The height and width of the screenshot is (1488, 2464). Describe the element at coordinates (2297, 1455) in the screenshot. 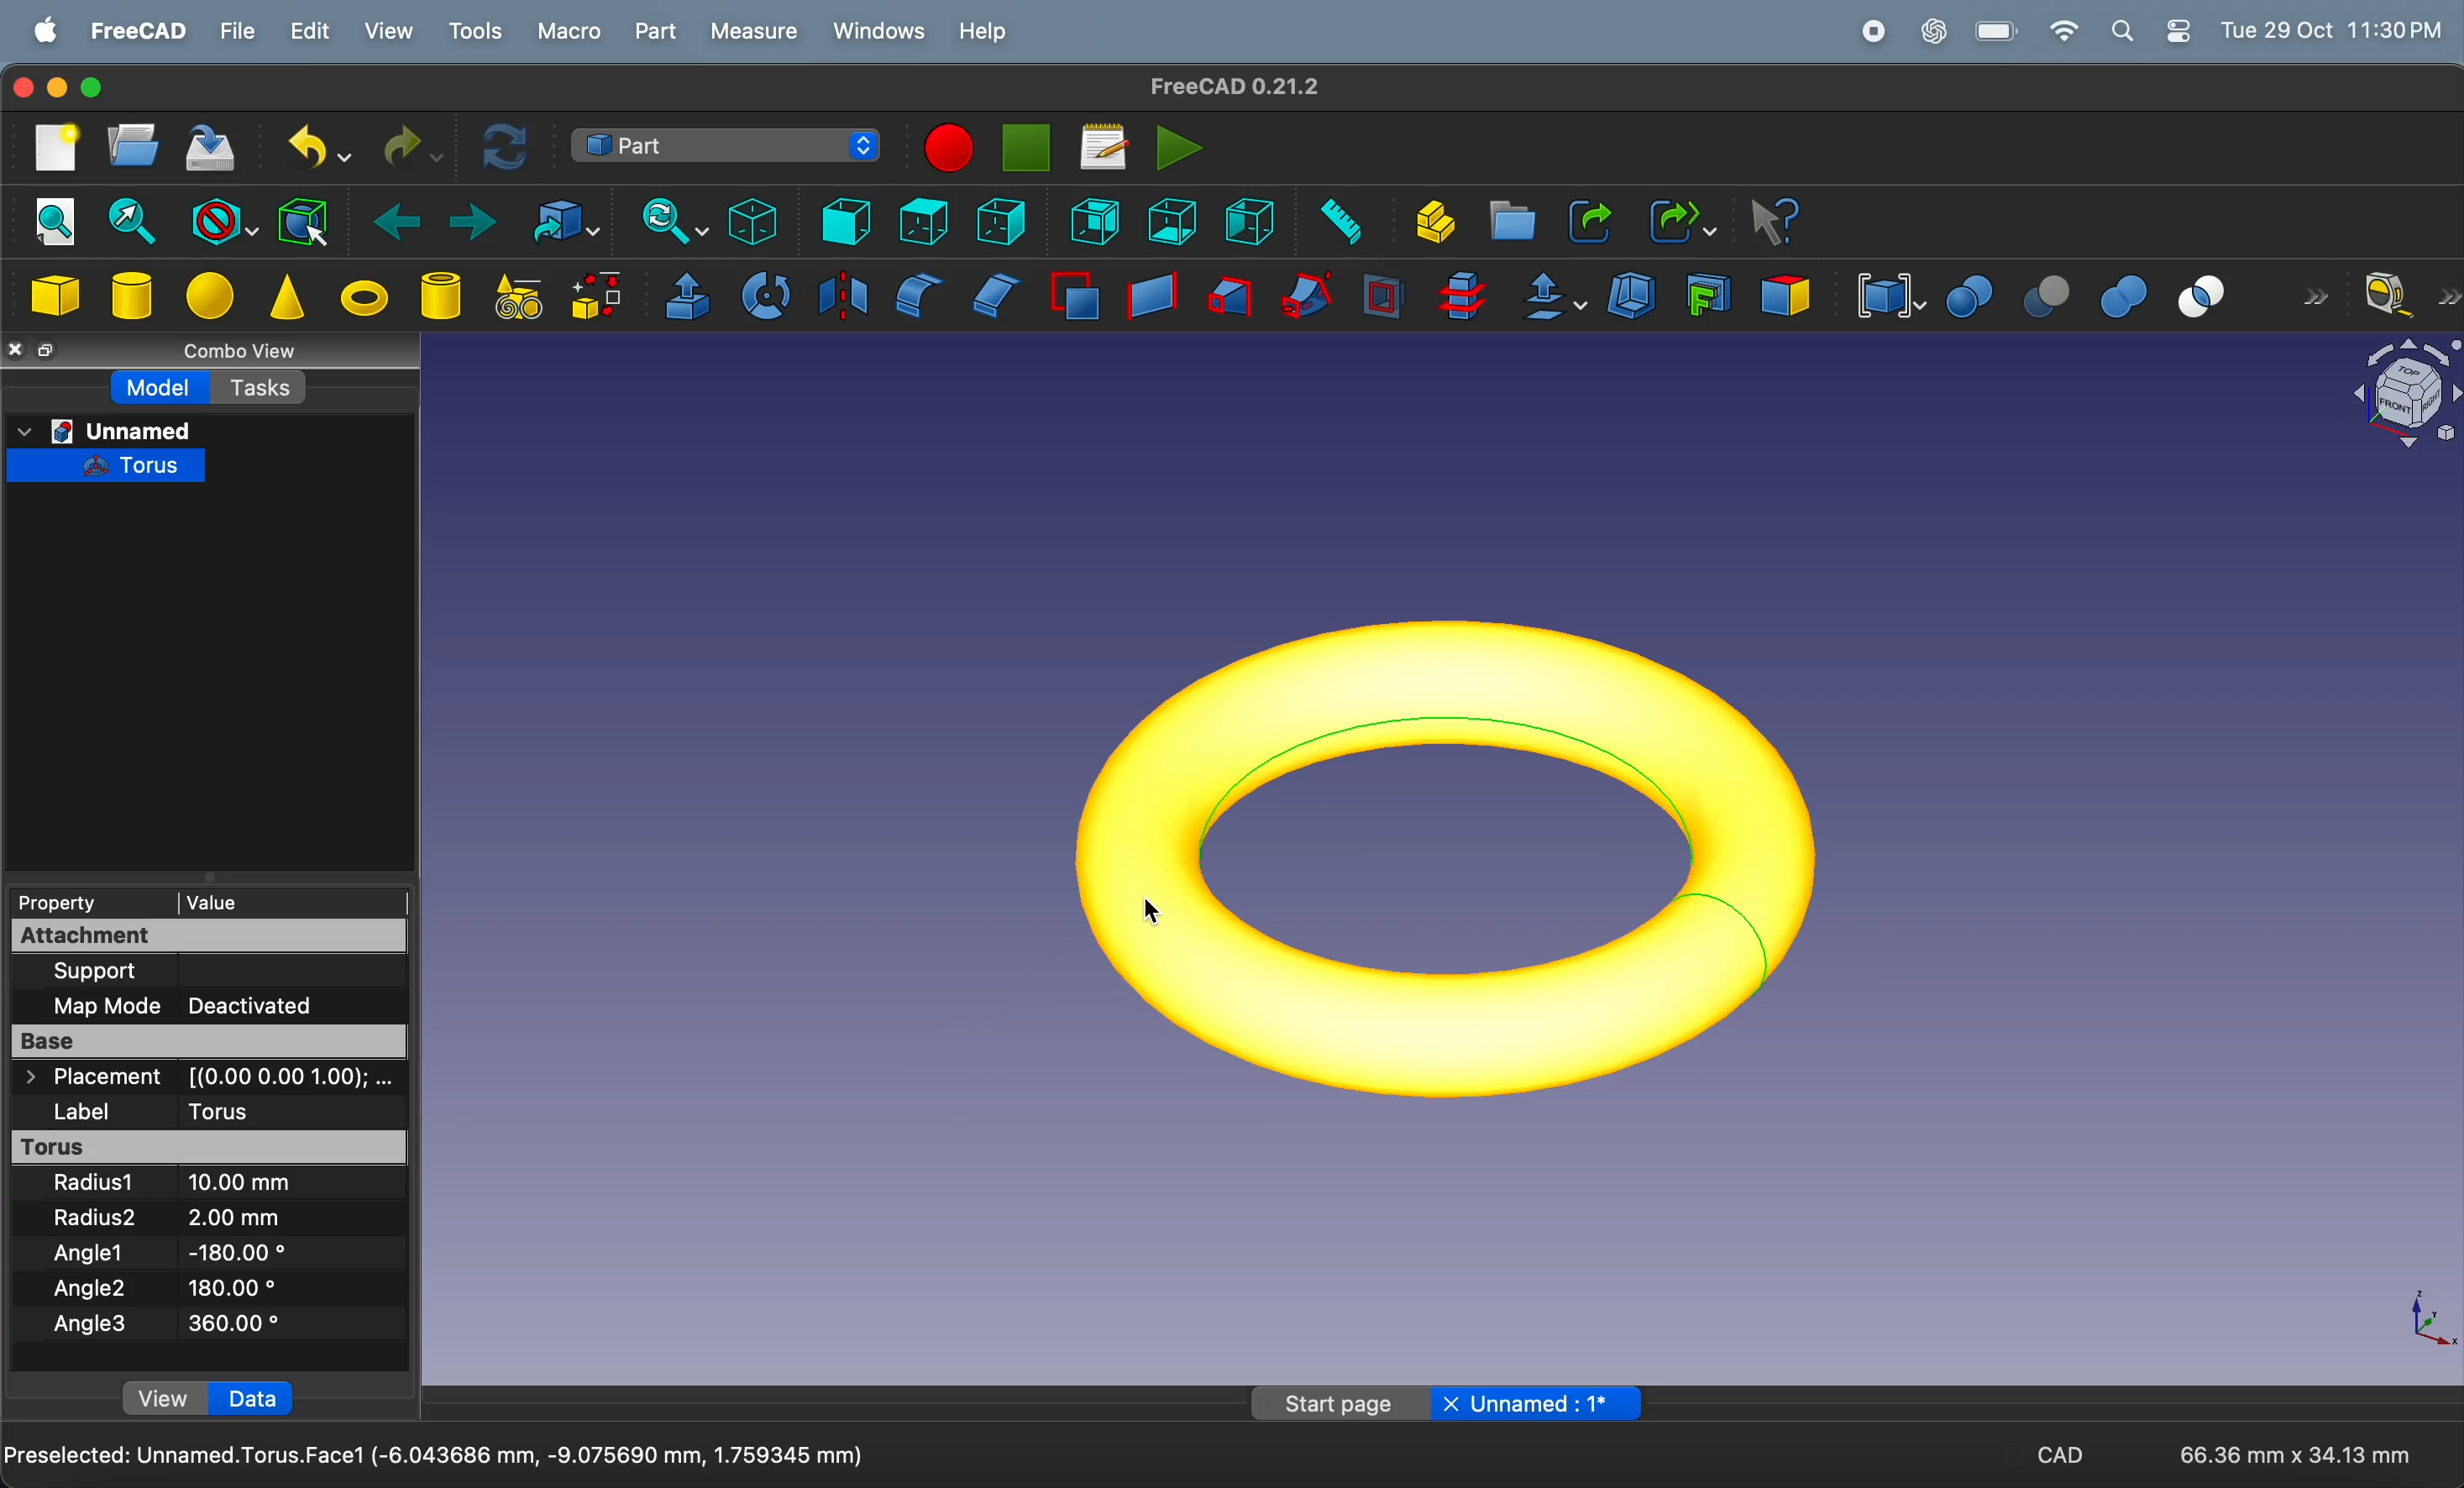

I see `66.36 mm * 34.13 mm` at that location.